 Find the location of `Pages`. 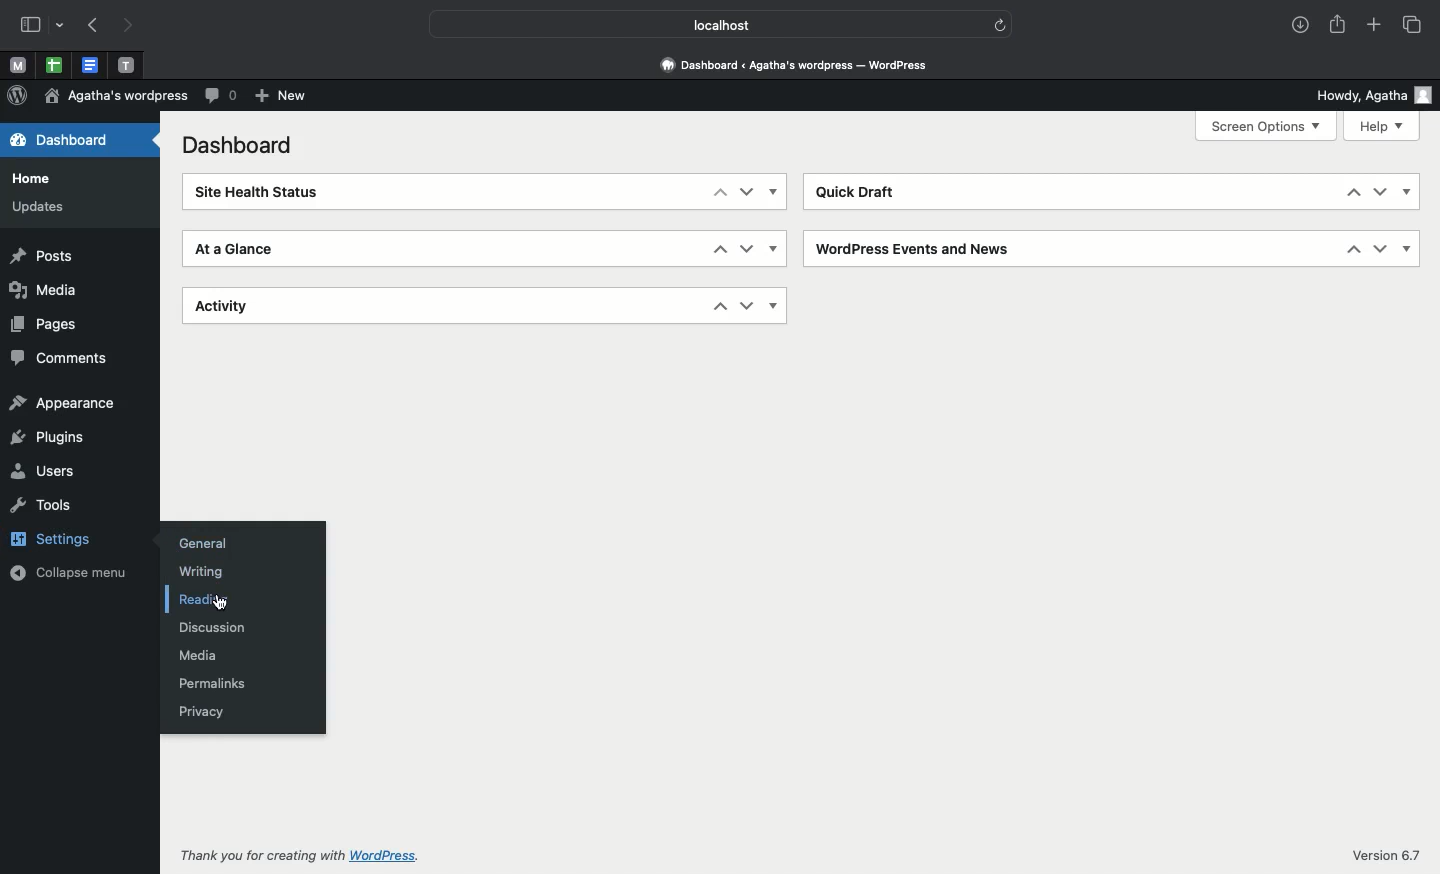

Pages is located at coordinates (43, 323).